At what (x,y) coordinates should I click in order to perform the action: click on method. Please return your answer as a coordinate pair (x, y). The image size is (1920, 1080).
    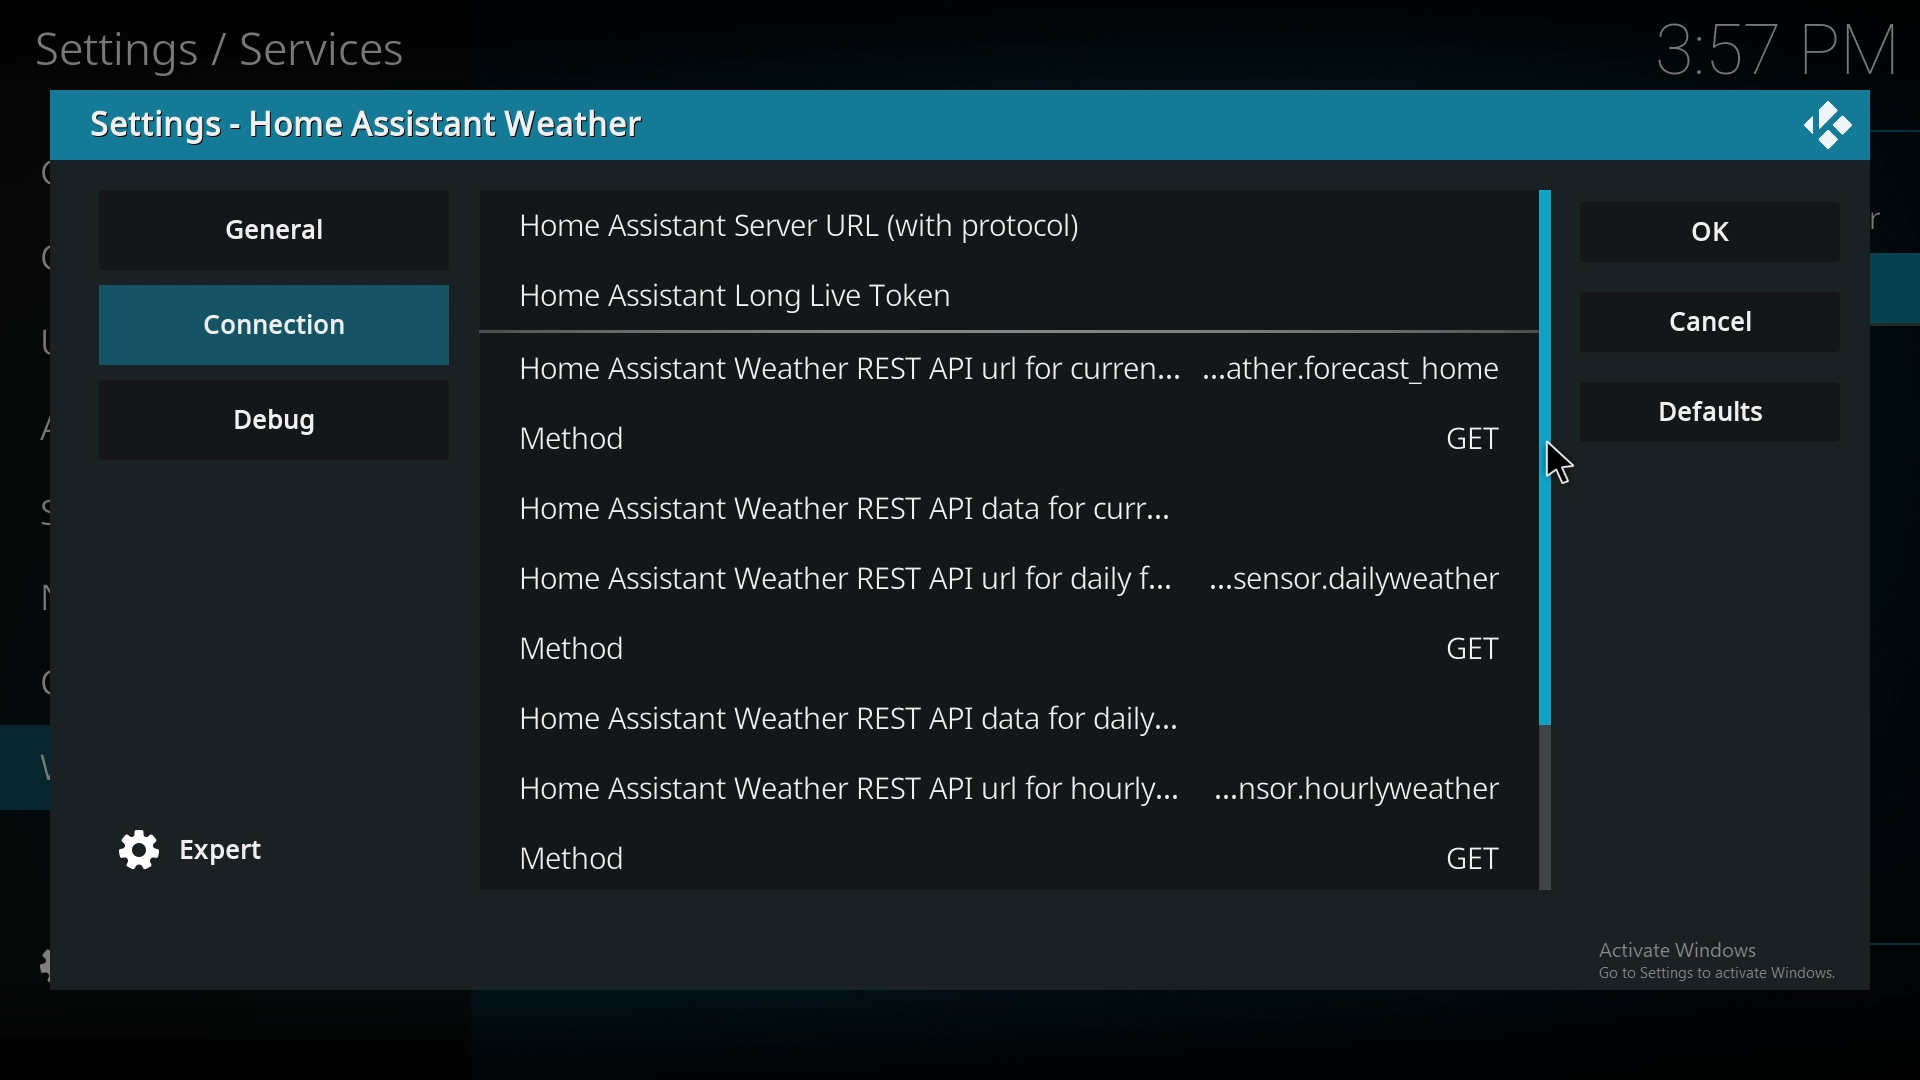
    Looking at the image, I should click on (1010, 648).